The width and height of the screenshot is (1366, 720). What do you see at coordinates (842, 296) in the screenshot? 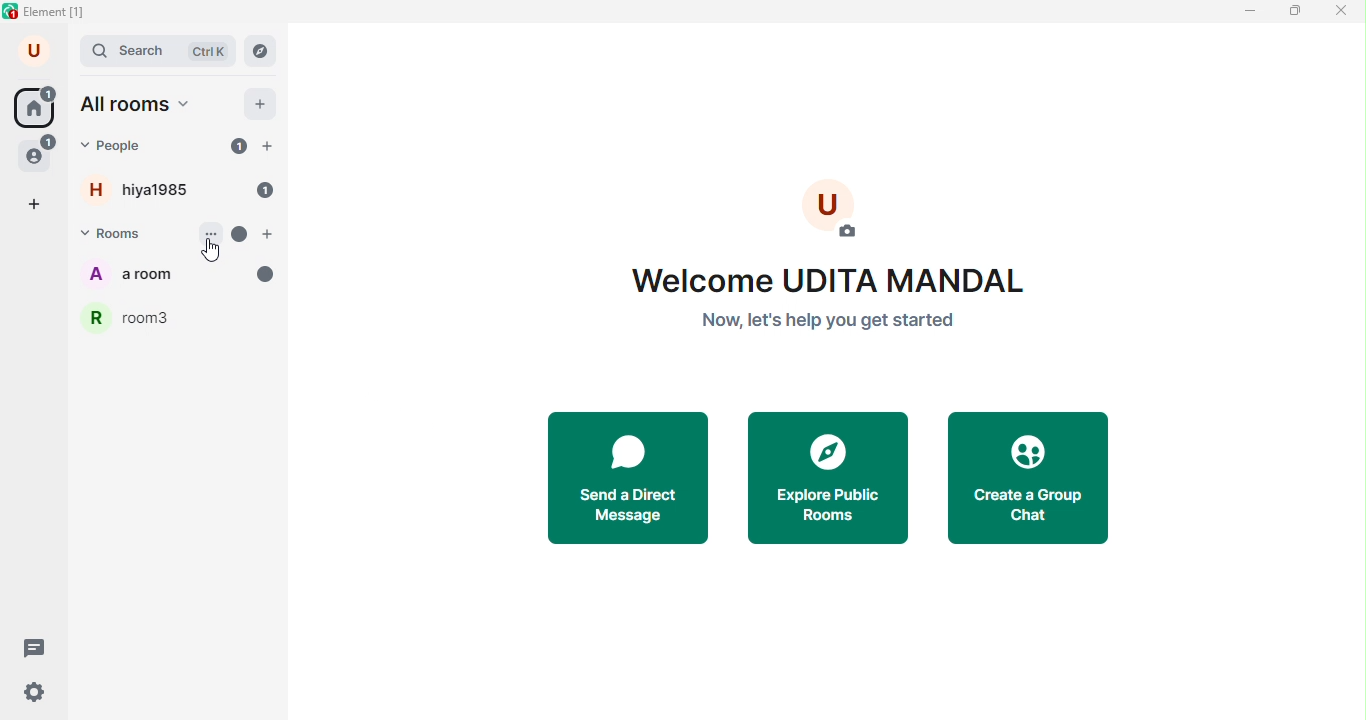
I see `welcome text` at bounding box center [842, 296].